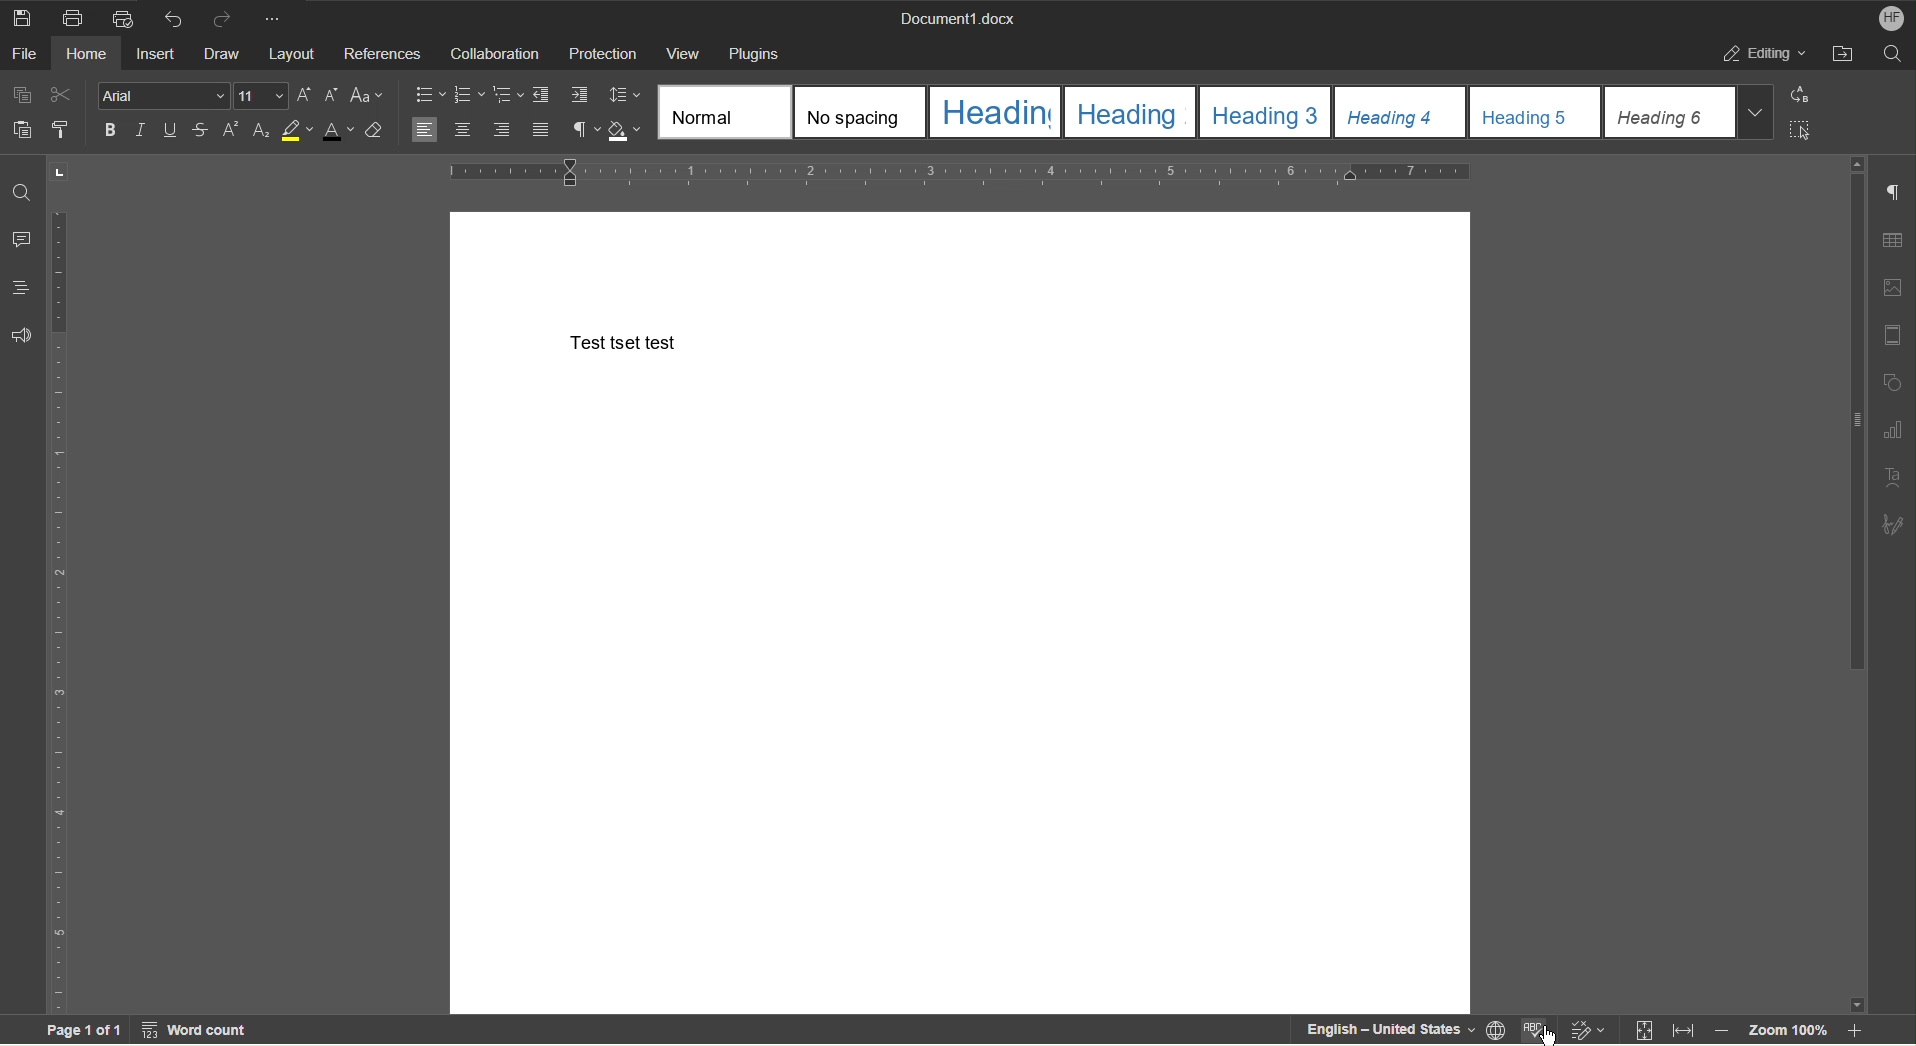 The width and height of the screenshot is (1916, 1046). Describe the element at coordinates (22, 192) in the screenshot. I see `Find` at that location.